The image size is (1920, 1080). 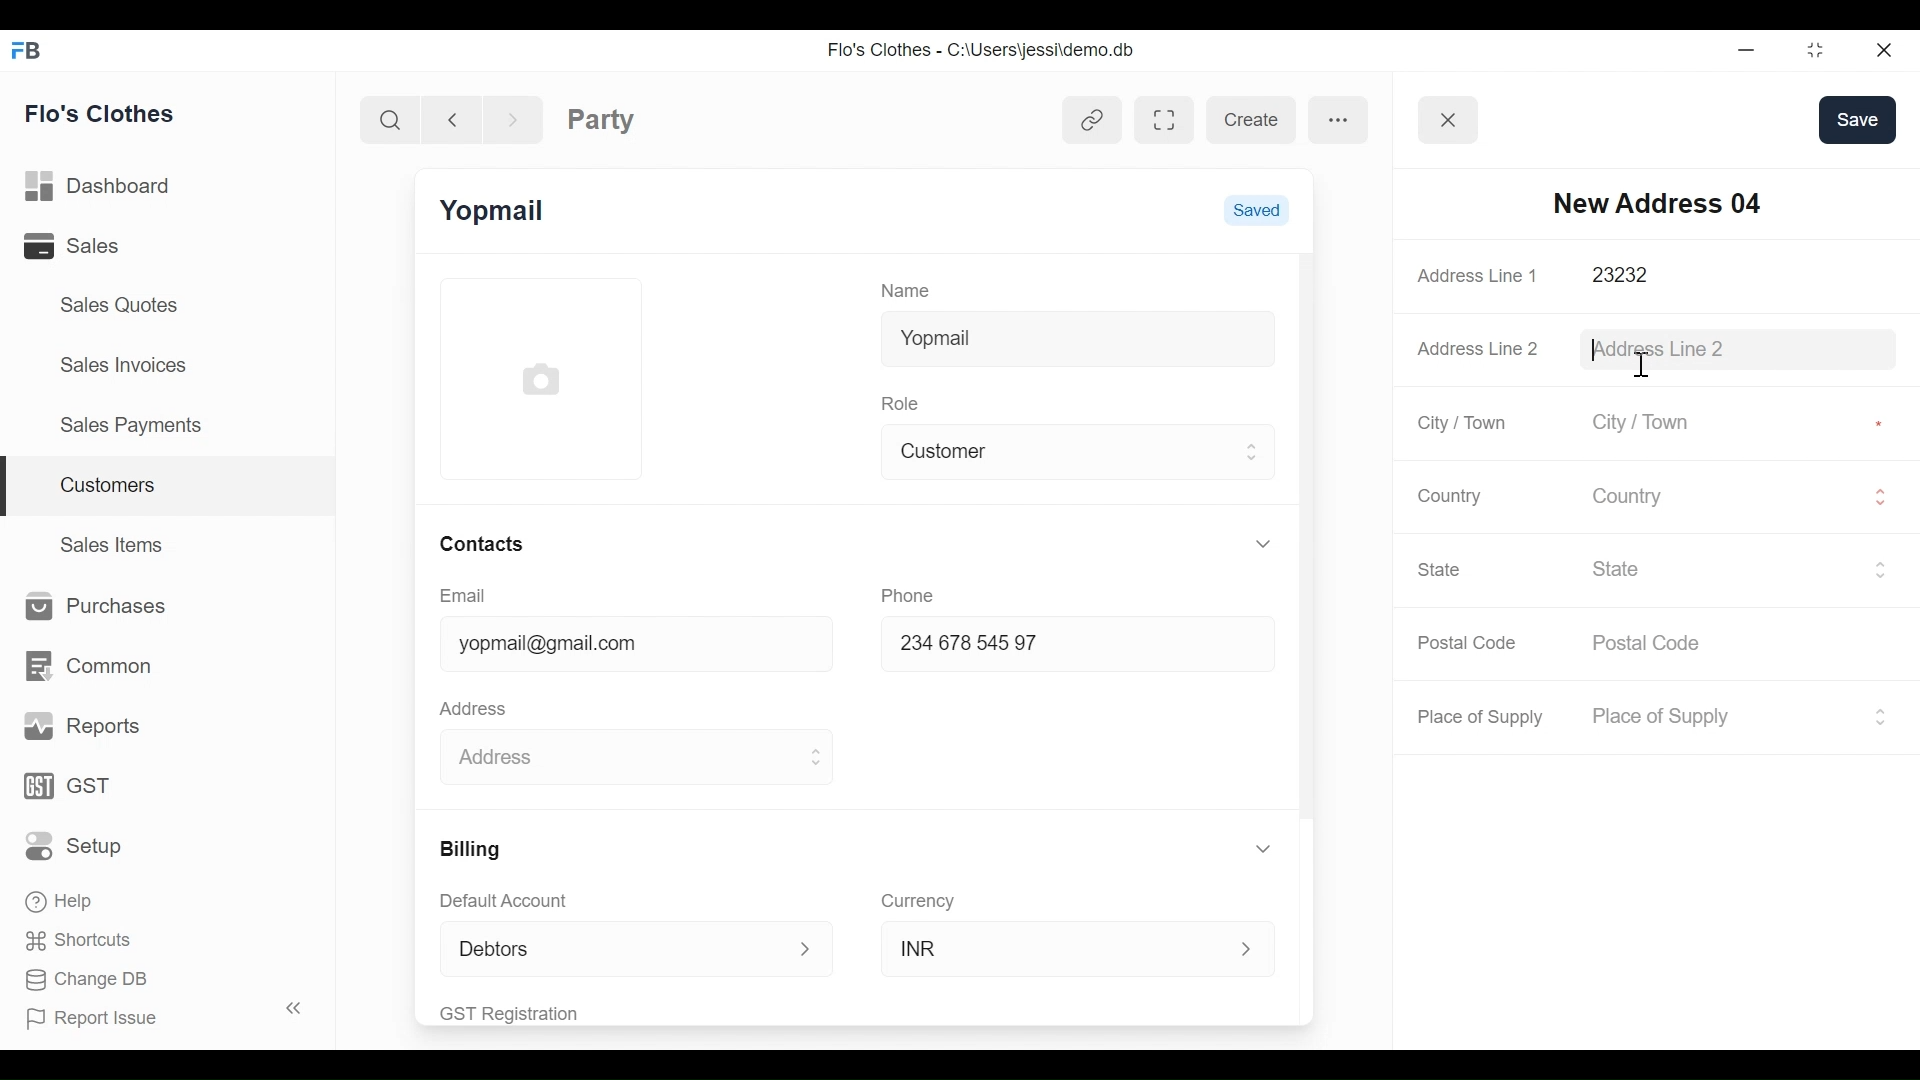 What do you see at coordinates (1857, 119) in the screenshot?
I see `save` at bounding box center [1857, 119].